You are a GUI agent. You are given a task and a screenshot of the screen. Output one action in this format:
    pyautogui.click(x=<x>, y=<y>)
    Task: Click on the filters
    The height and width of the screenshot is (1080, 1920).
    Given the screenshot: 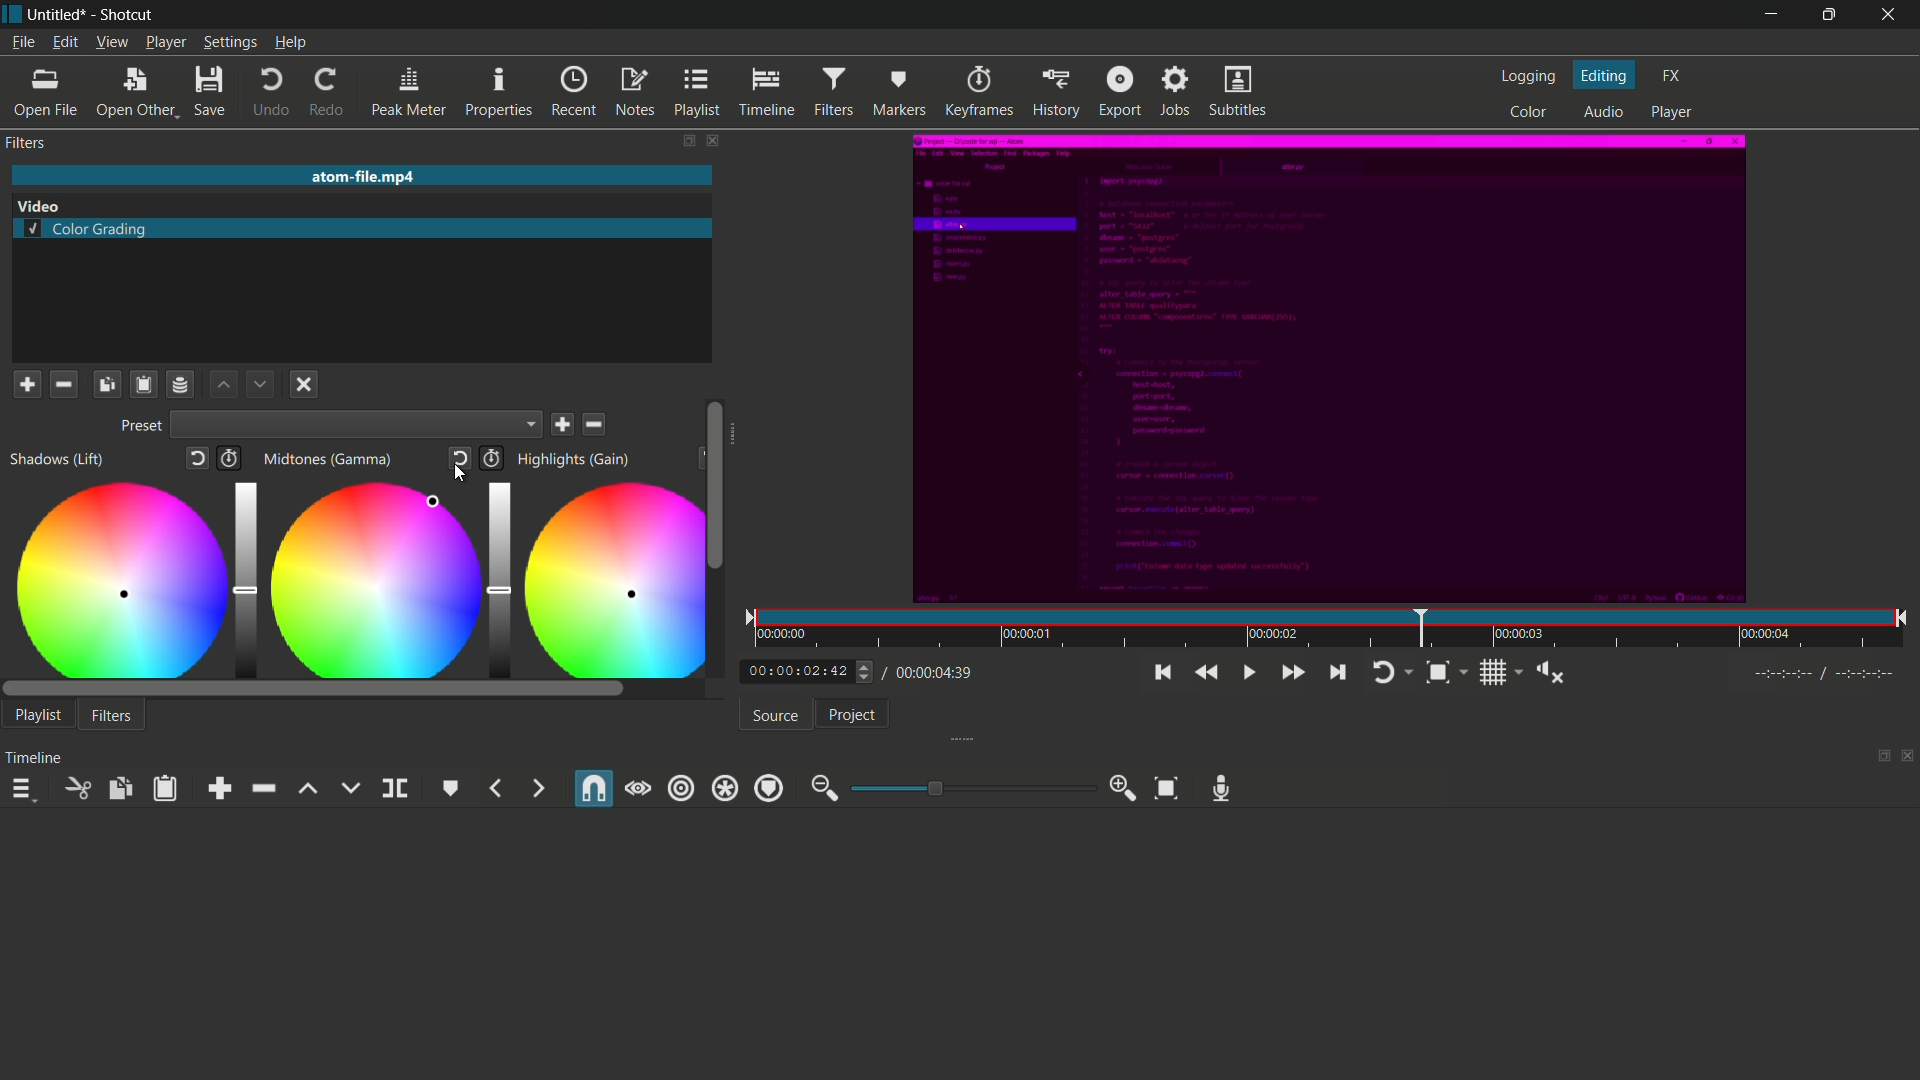 What is the action you would take?
    pyautogui.click(x=833, y=90)
    